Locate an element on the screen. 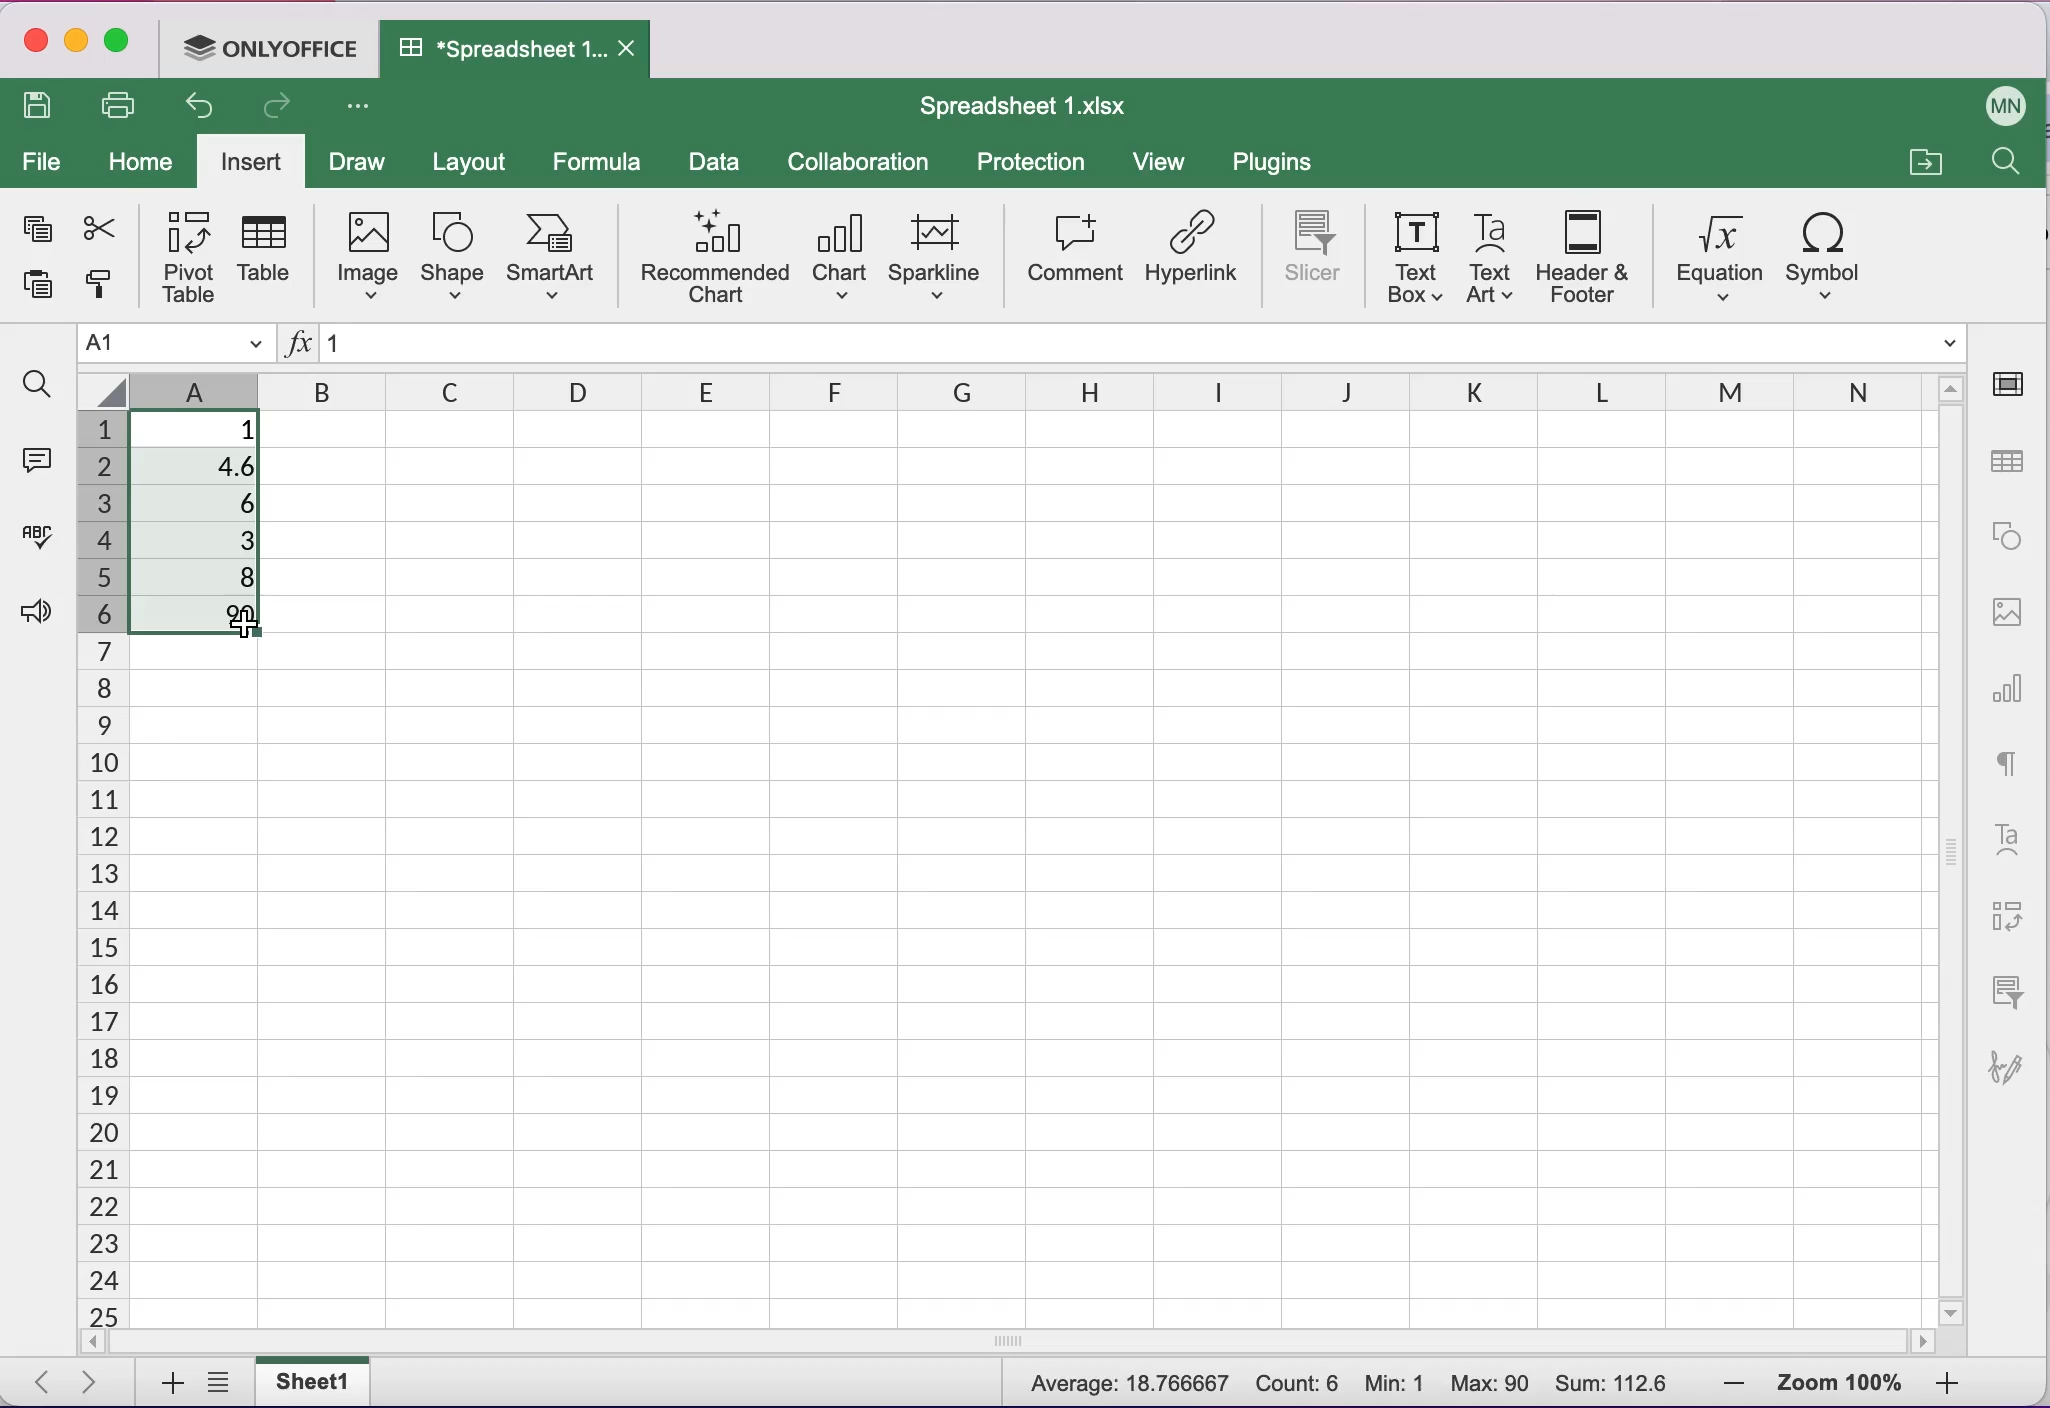 The image size is (2050, 1408). symbol is located at coordinates (1830, 255).